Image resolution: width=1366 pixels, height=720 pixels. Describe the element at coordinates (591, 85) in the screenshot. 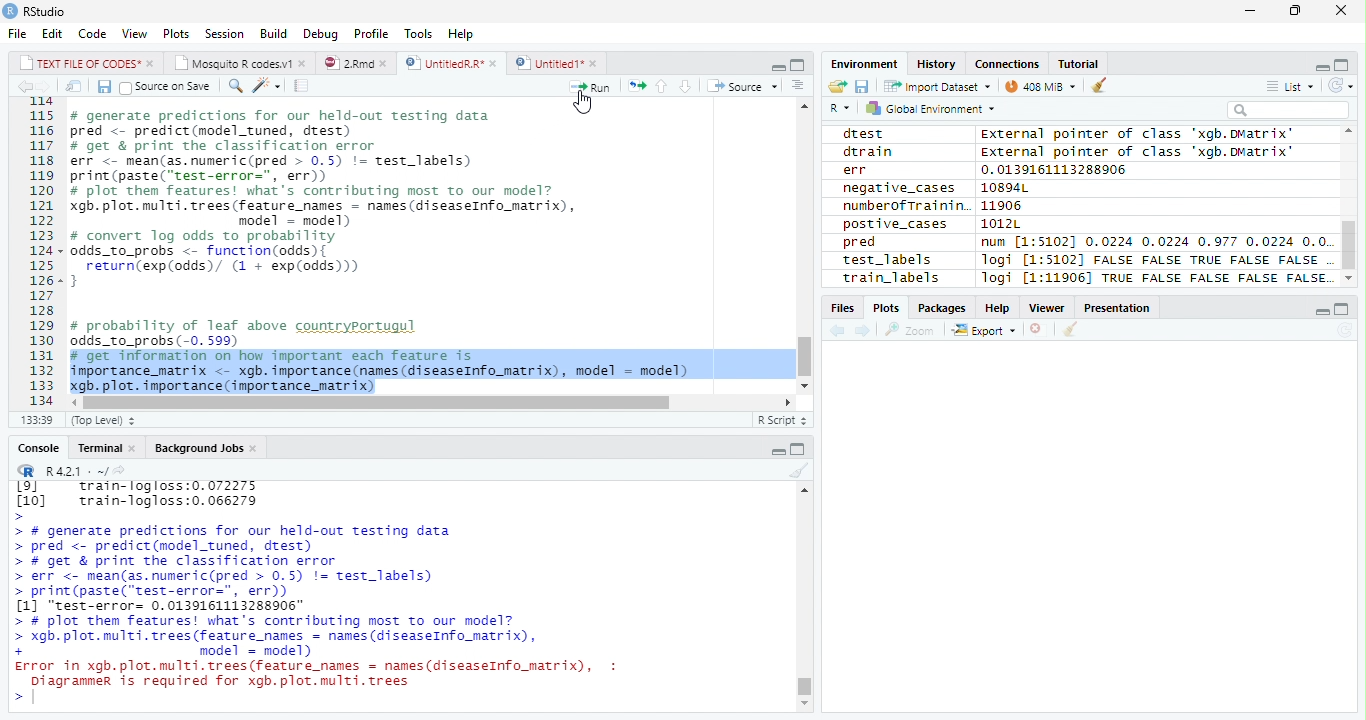

I see `Run` at that location.